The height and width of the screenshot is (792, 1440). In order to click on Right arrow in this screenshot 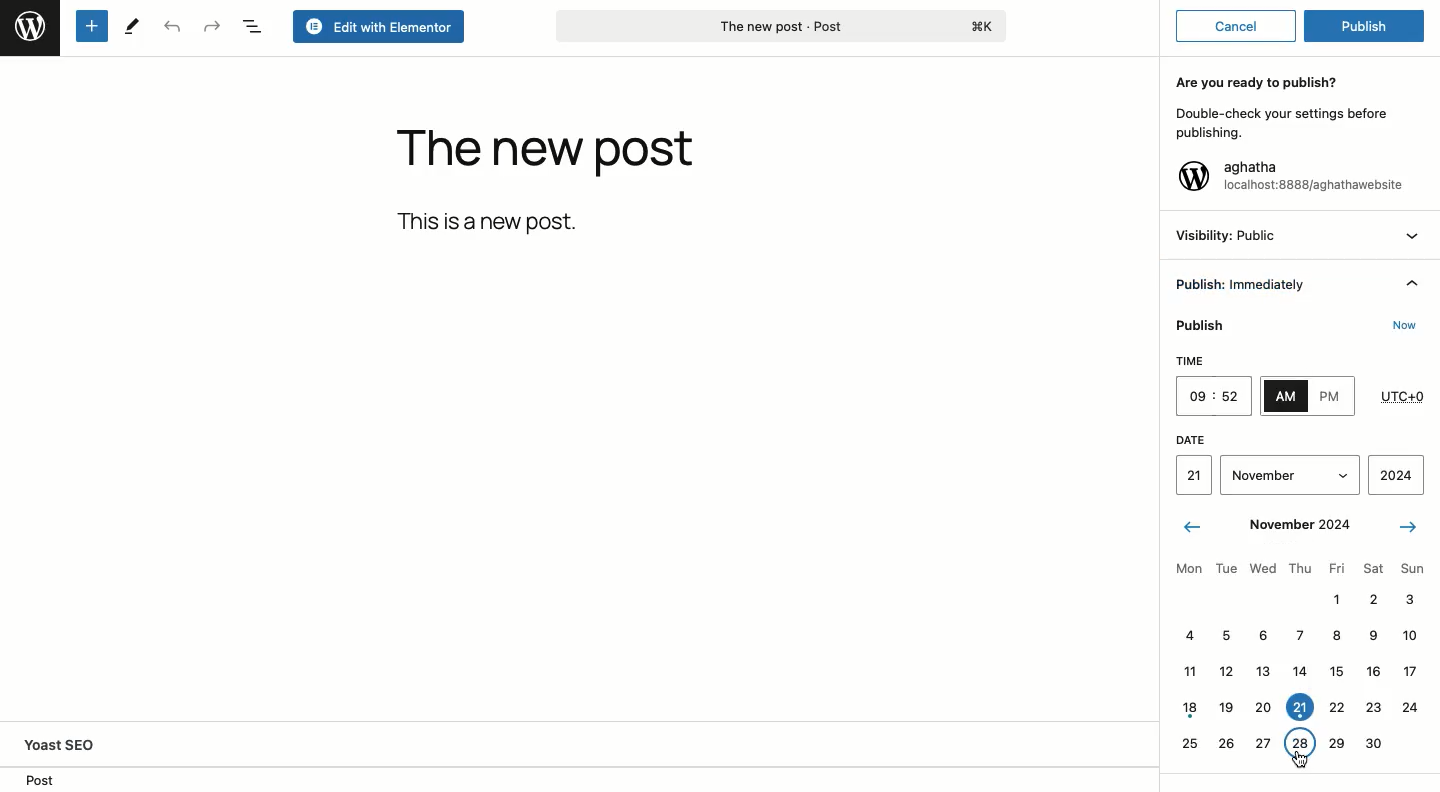, I will do `click(1408, 528)`.